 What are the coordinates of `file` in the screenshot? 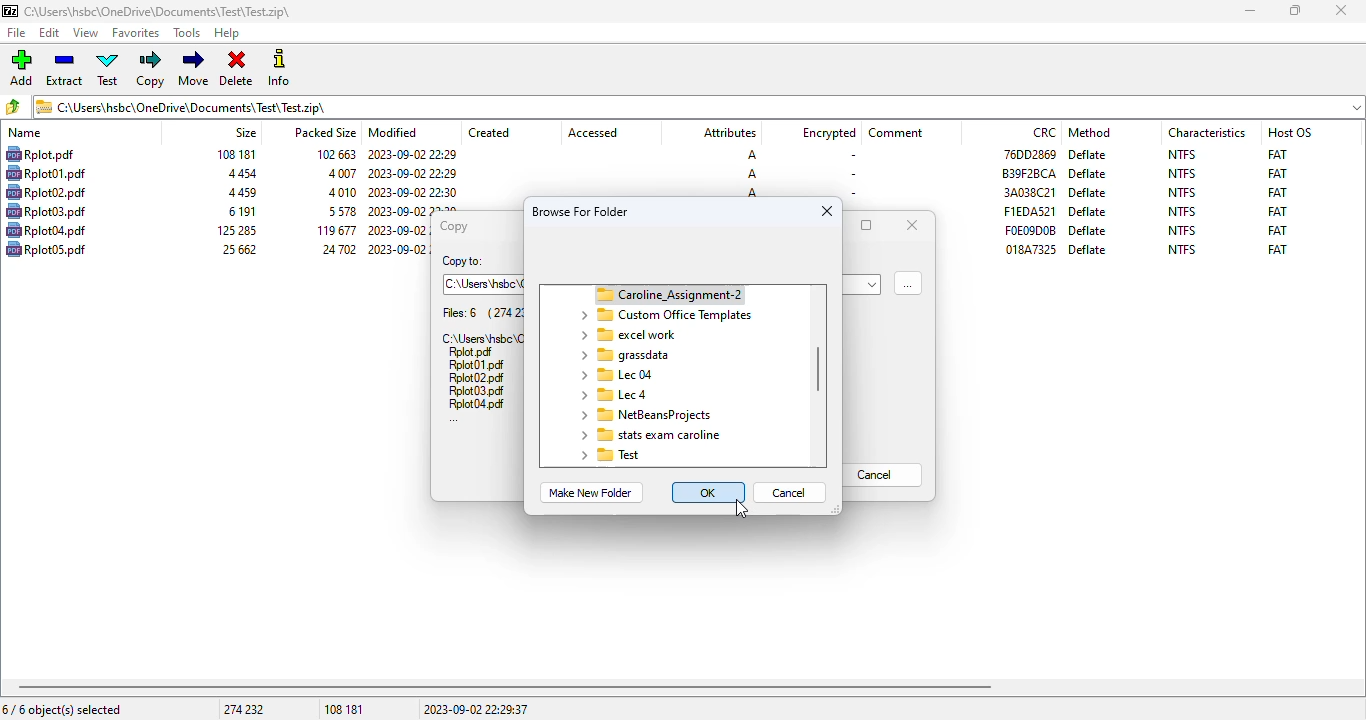 It's located at (46, 230).